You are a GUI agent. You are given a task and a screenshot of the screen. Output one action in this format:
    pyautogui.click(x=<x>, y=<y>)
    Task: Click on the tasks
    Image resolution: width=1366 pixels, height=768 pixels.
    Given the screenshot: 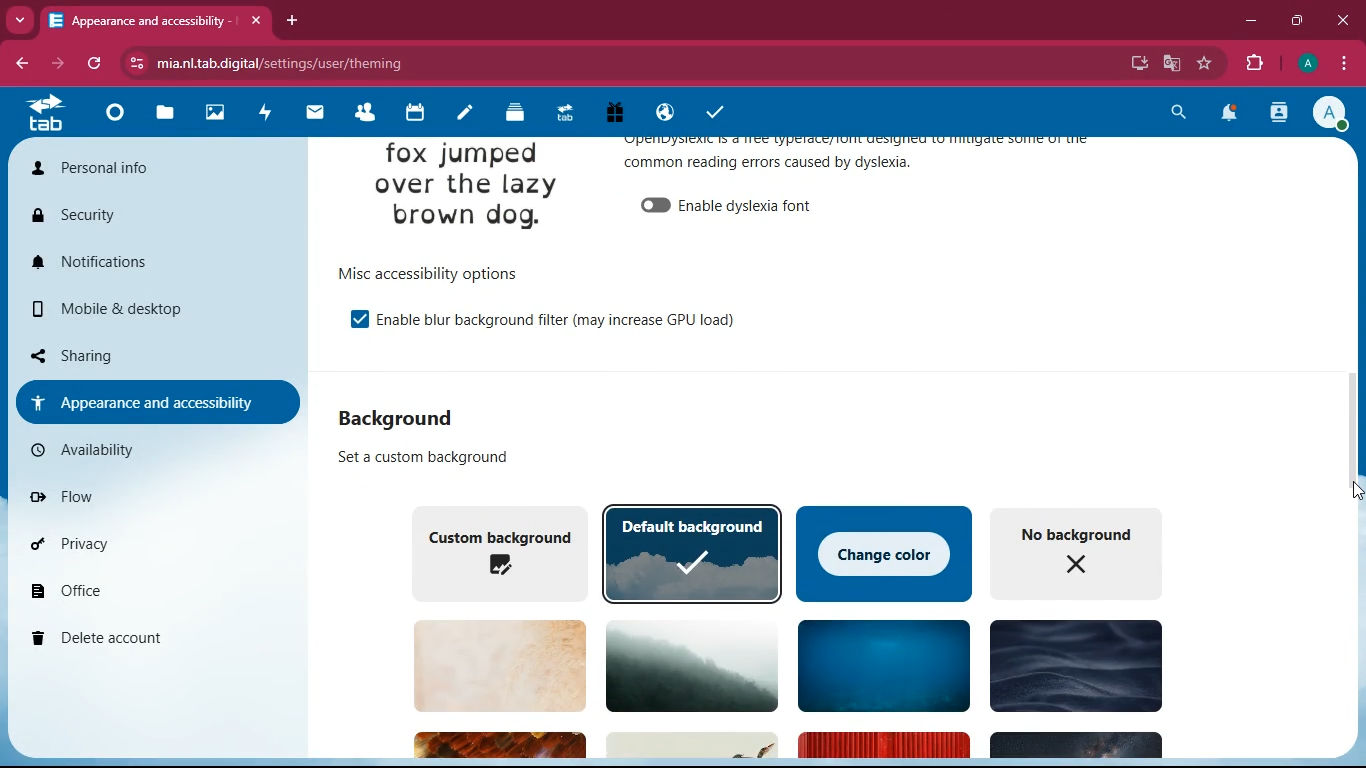 What is the action you would take?
    pyautogui.click(x=713, y=116)
    